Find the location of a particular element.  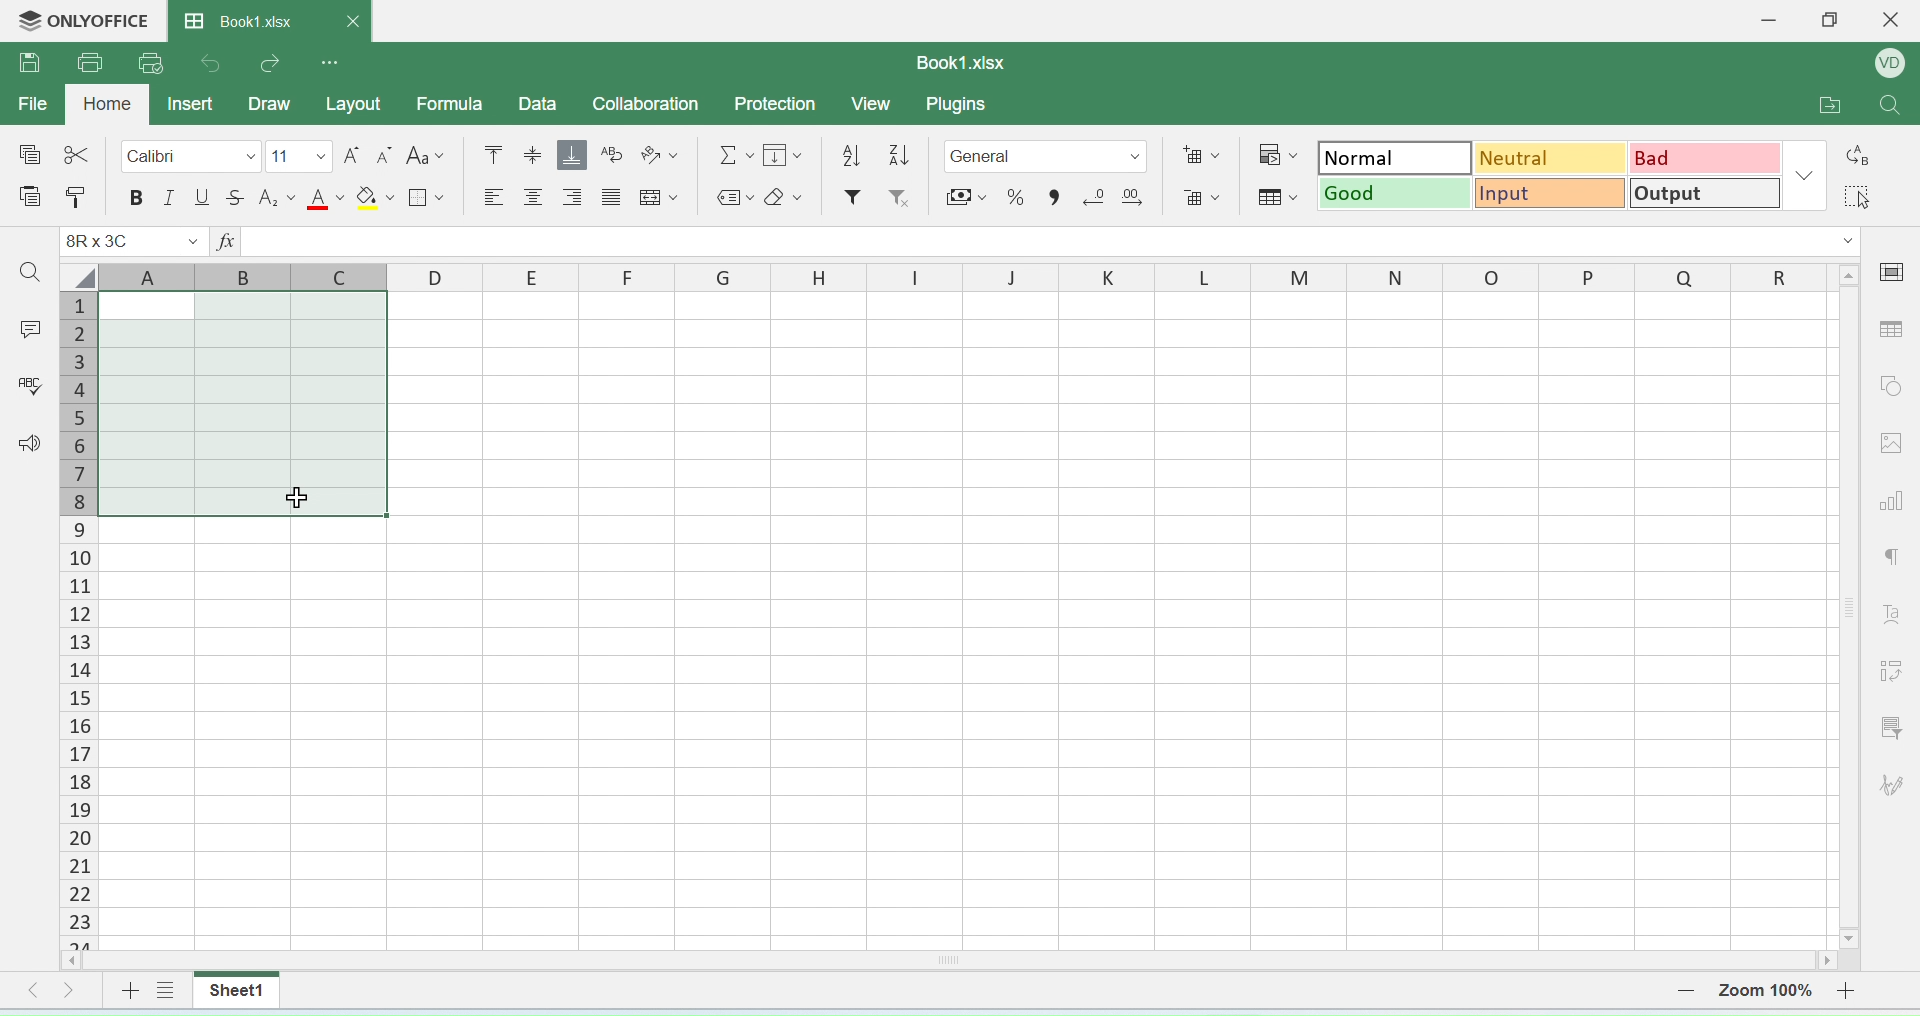

chart is located at coordinates (1894, 498).